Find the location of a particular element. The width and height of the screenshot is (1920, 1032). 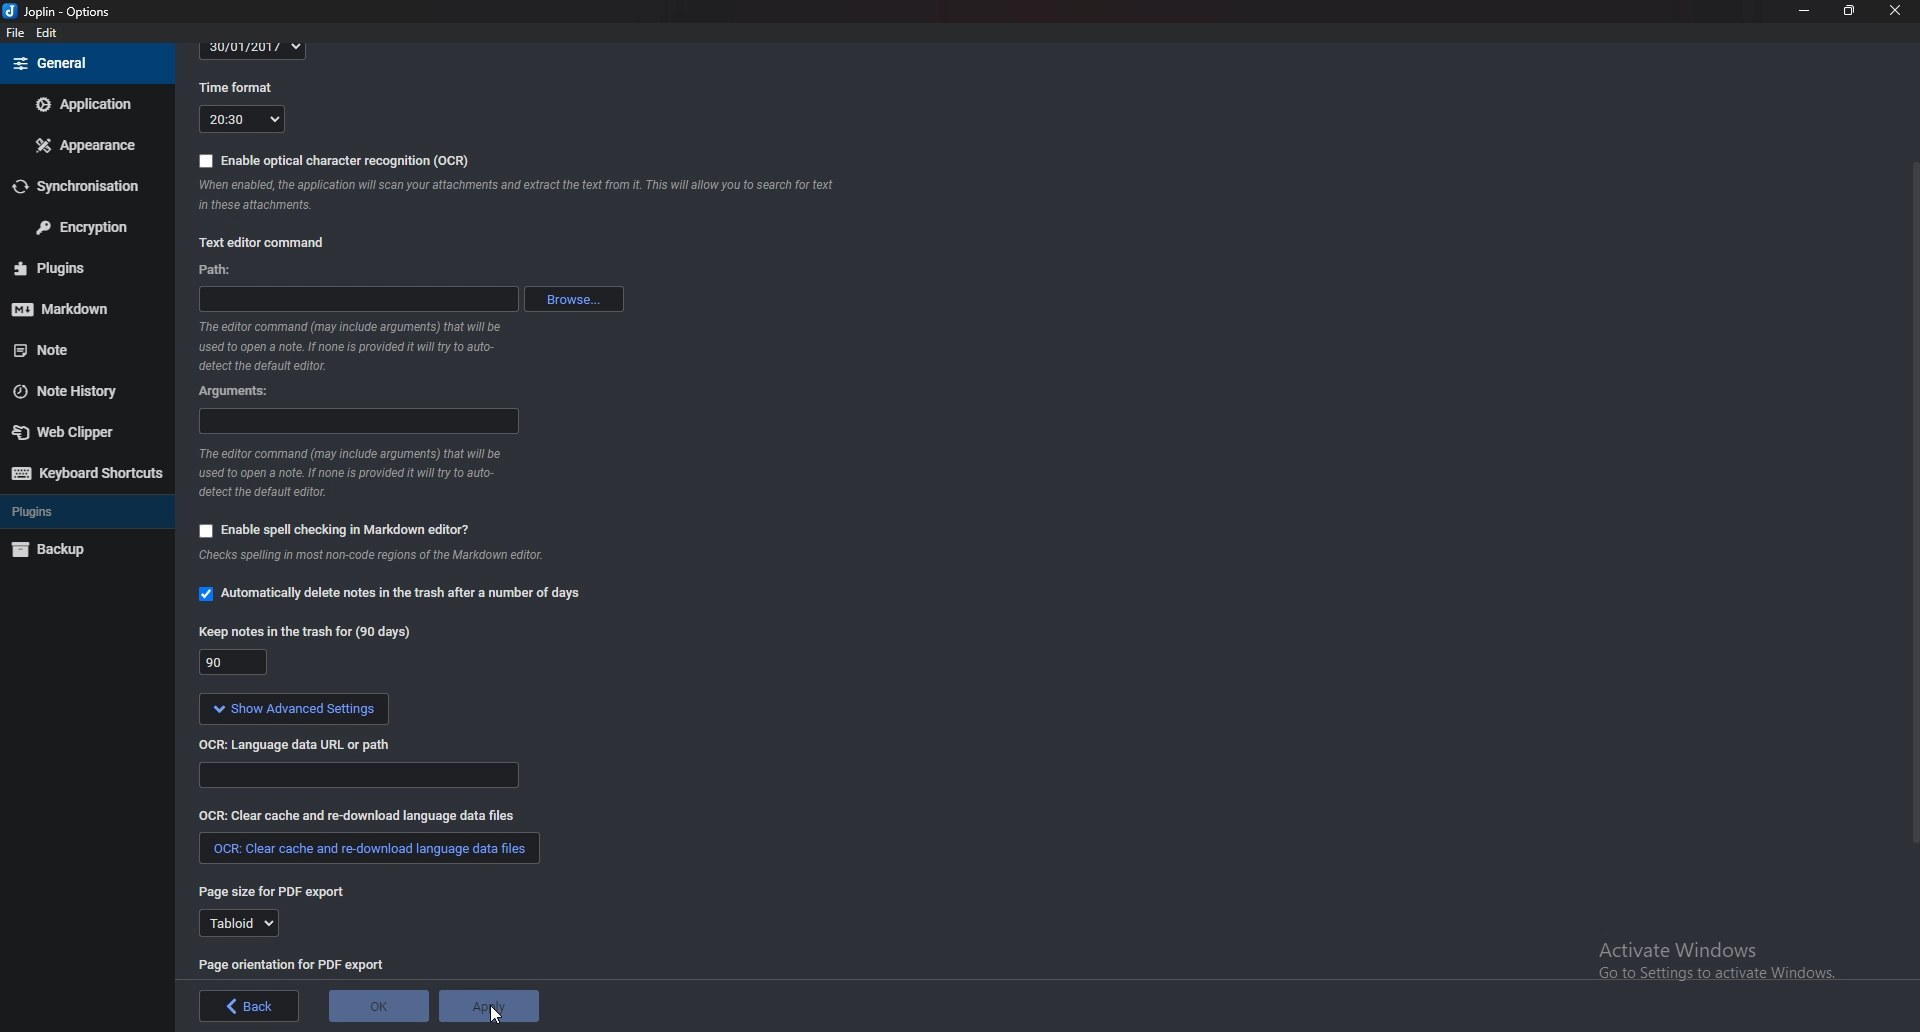

Cursor is located at coordinates (498, 1017).